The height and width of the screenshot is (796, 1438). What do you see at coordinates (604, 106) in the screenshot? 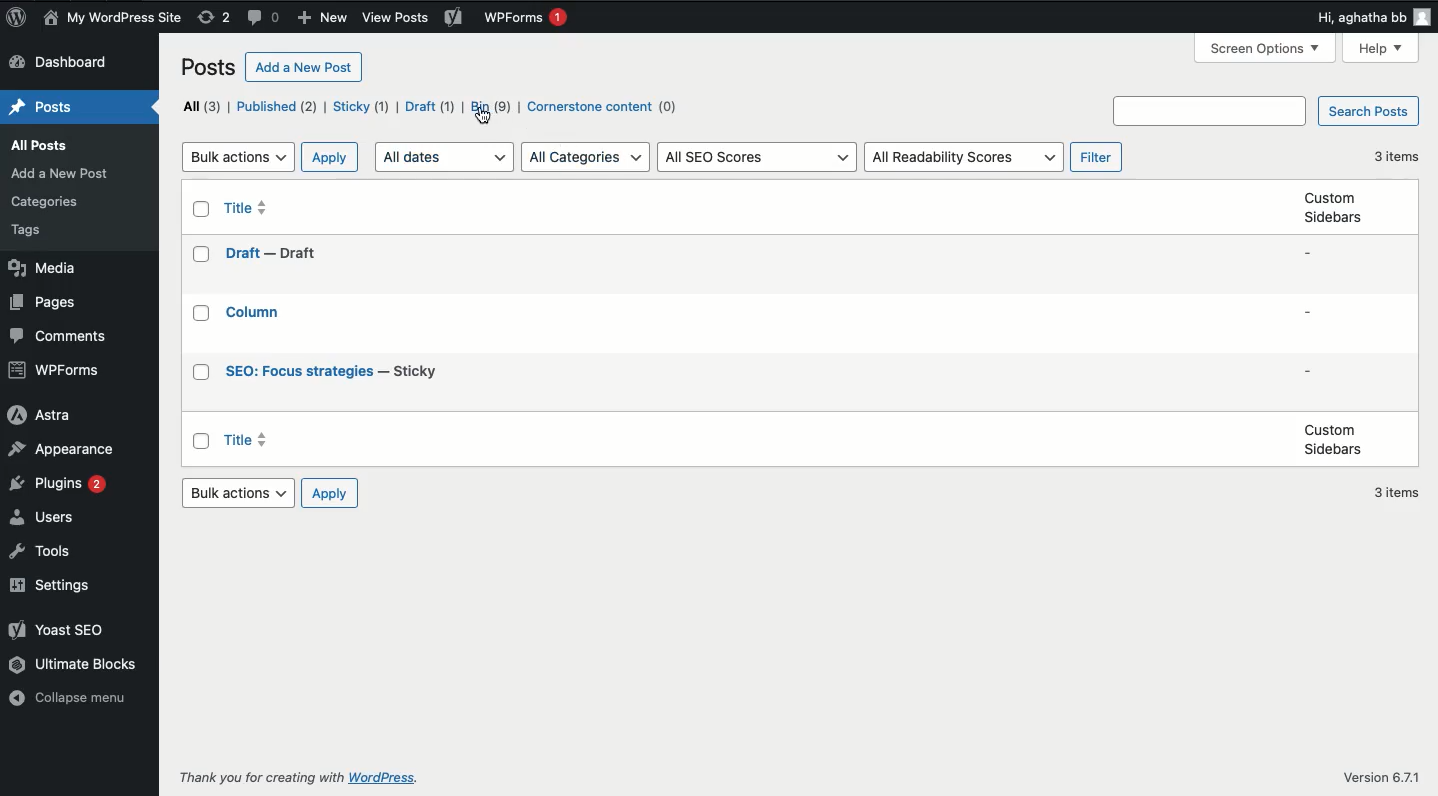
I see `Cornerstone content` at bounding box center [604, 106].